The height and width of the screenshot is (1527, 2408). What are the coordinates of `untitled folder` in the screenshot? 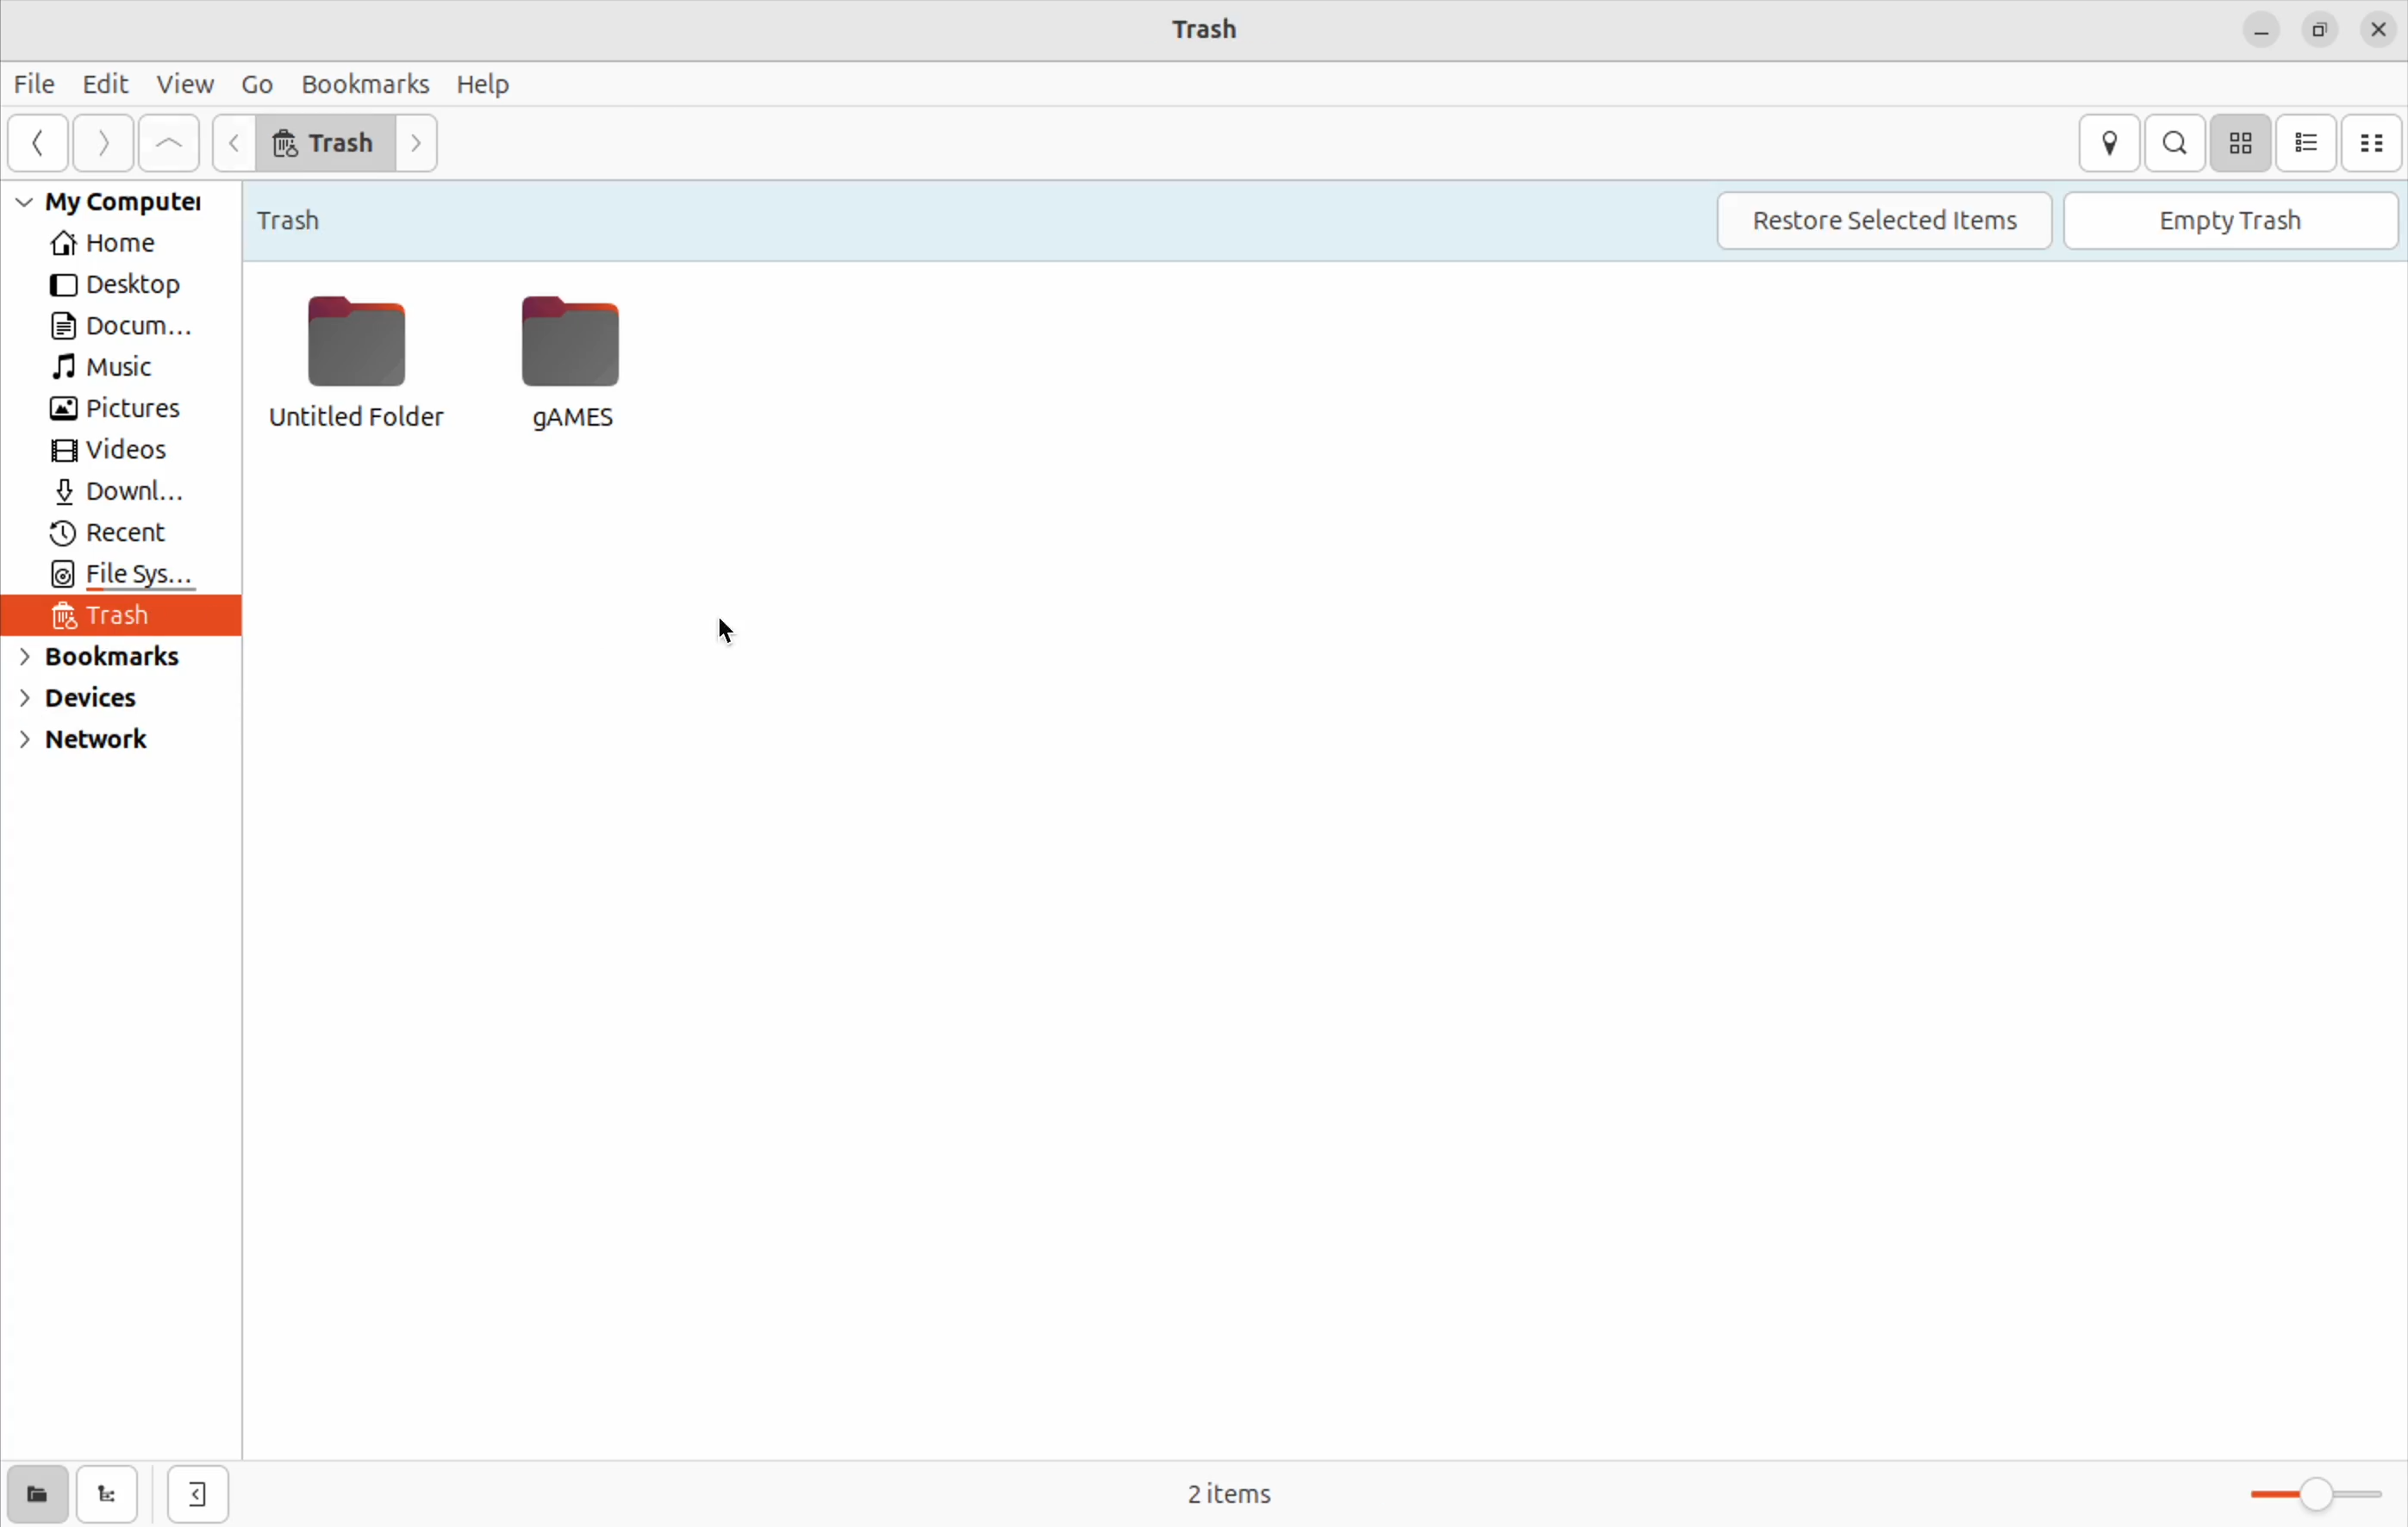 It's located at (347, 360).